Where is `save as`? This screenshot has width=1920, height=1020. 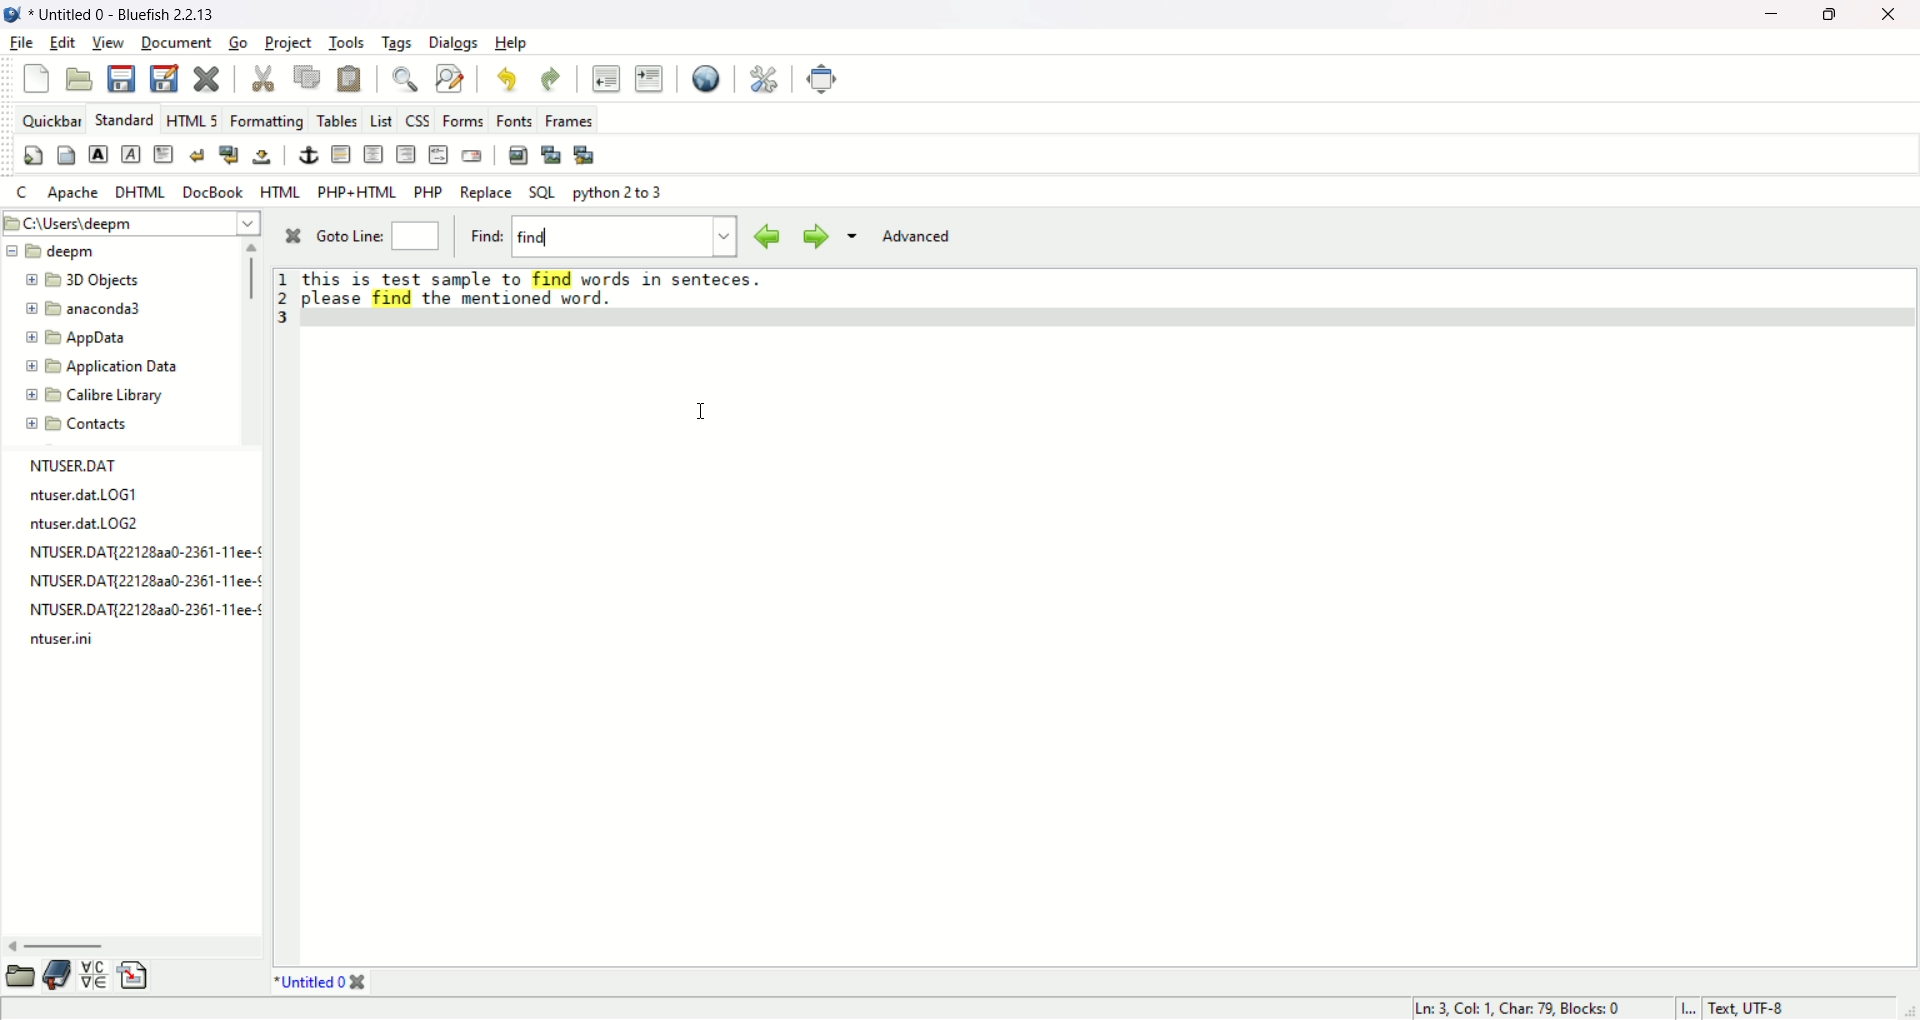
save as is located at coordinates (165, 79).